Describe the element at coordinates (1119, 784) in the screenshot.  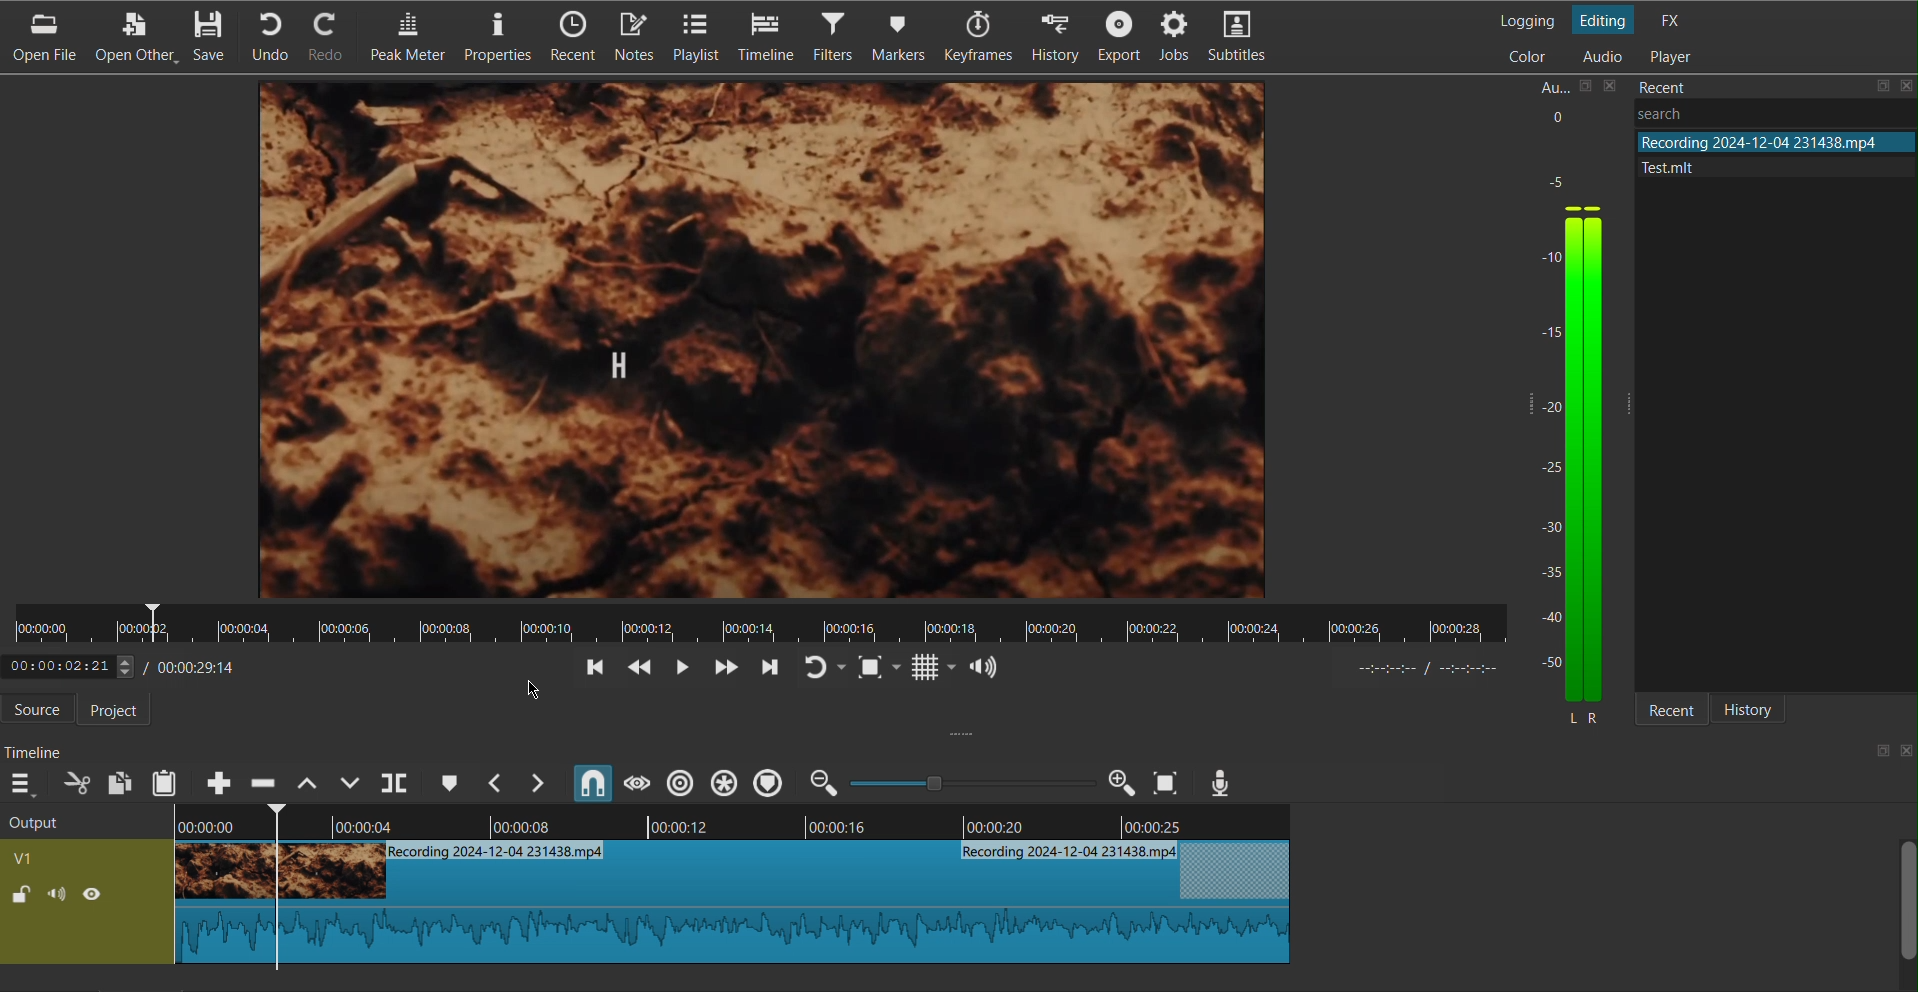
I see `Zoom` at that location.